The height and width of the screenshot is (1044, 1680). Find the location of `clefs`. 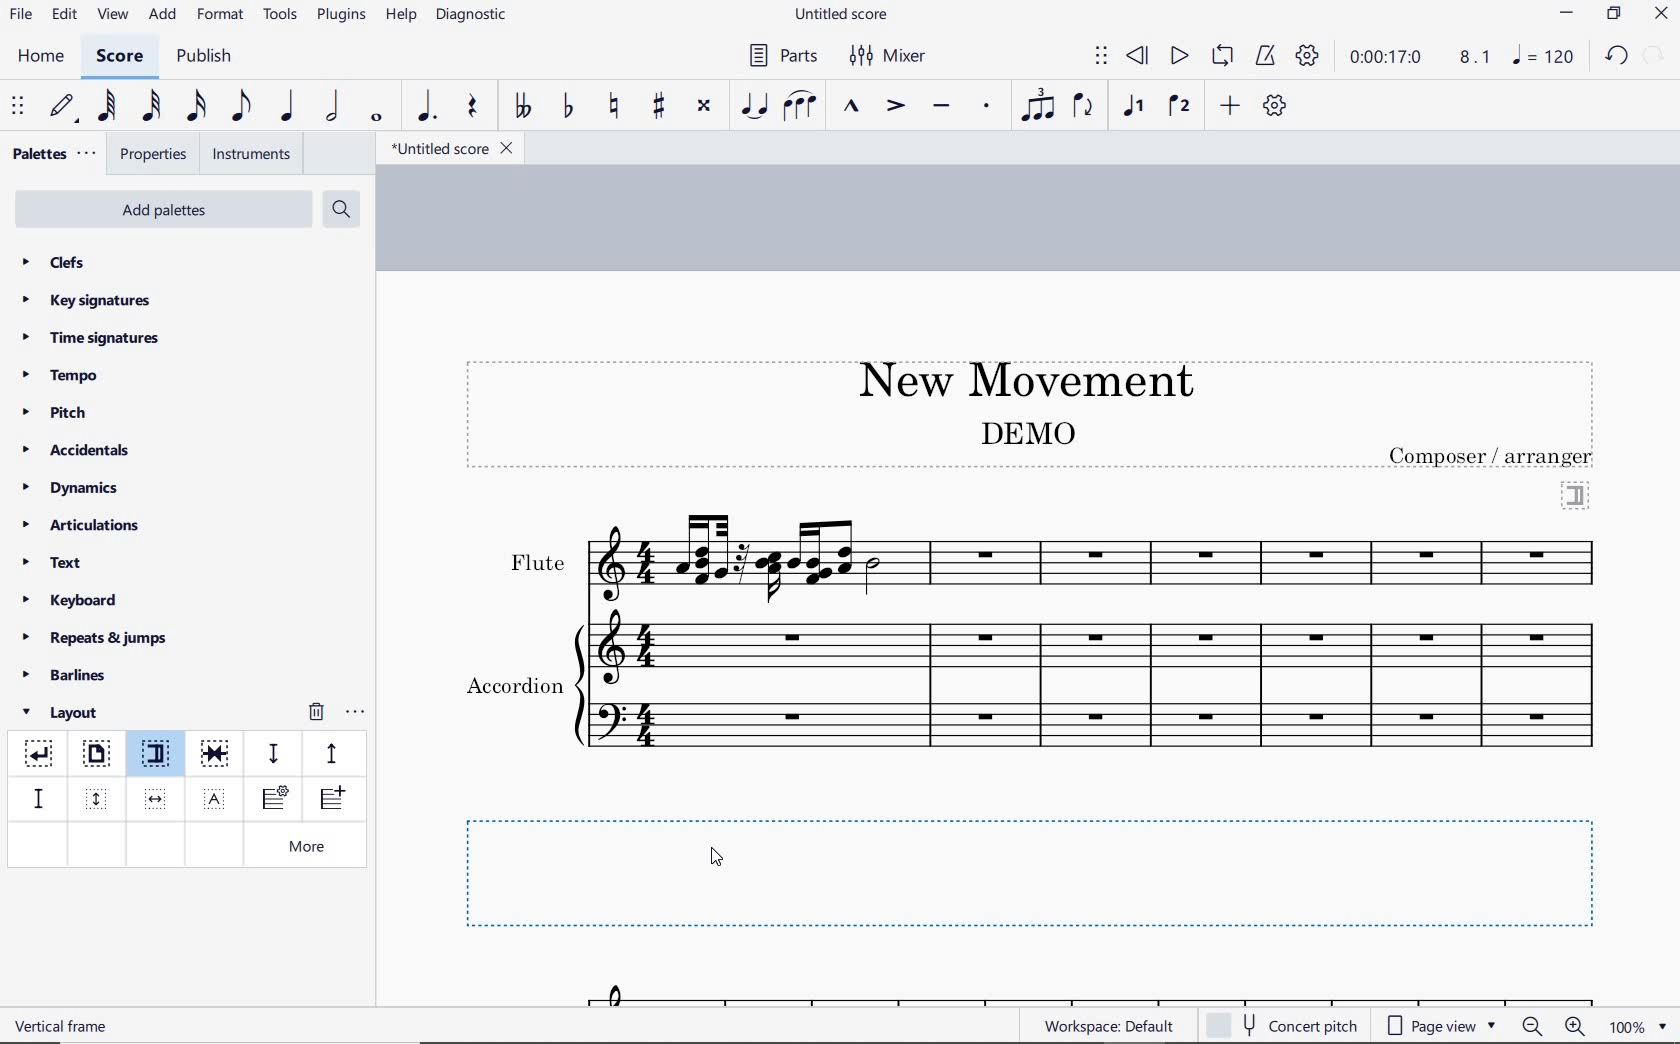

clefs is located at coordinates (55, 262).